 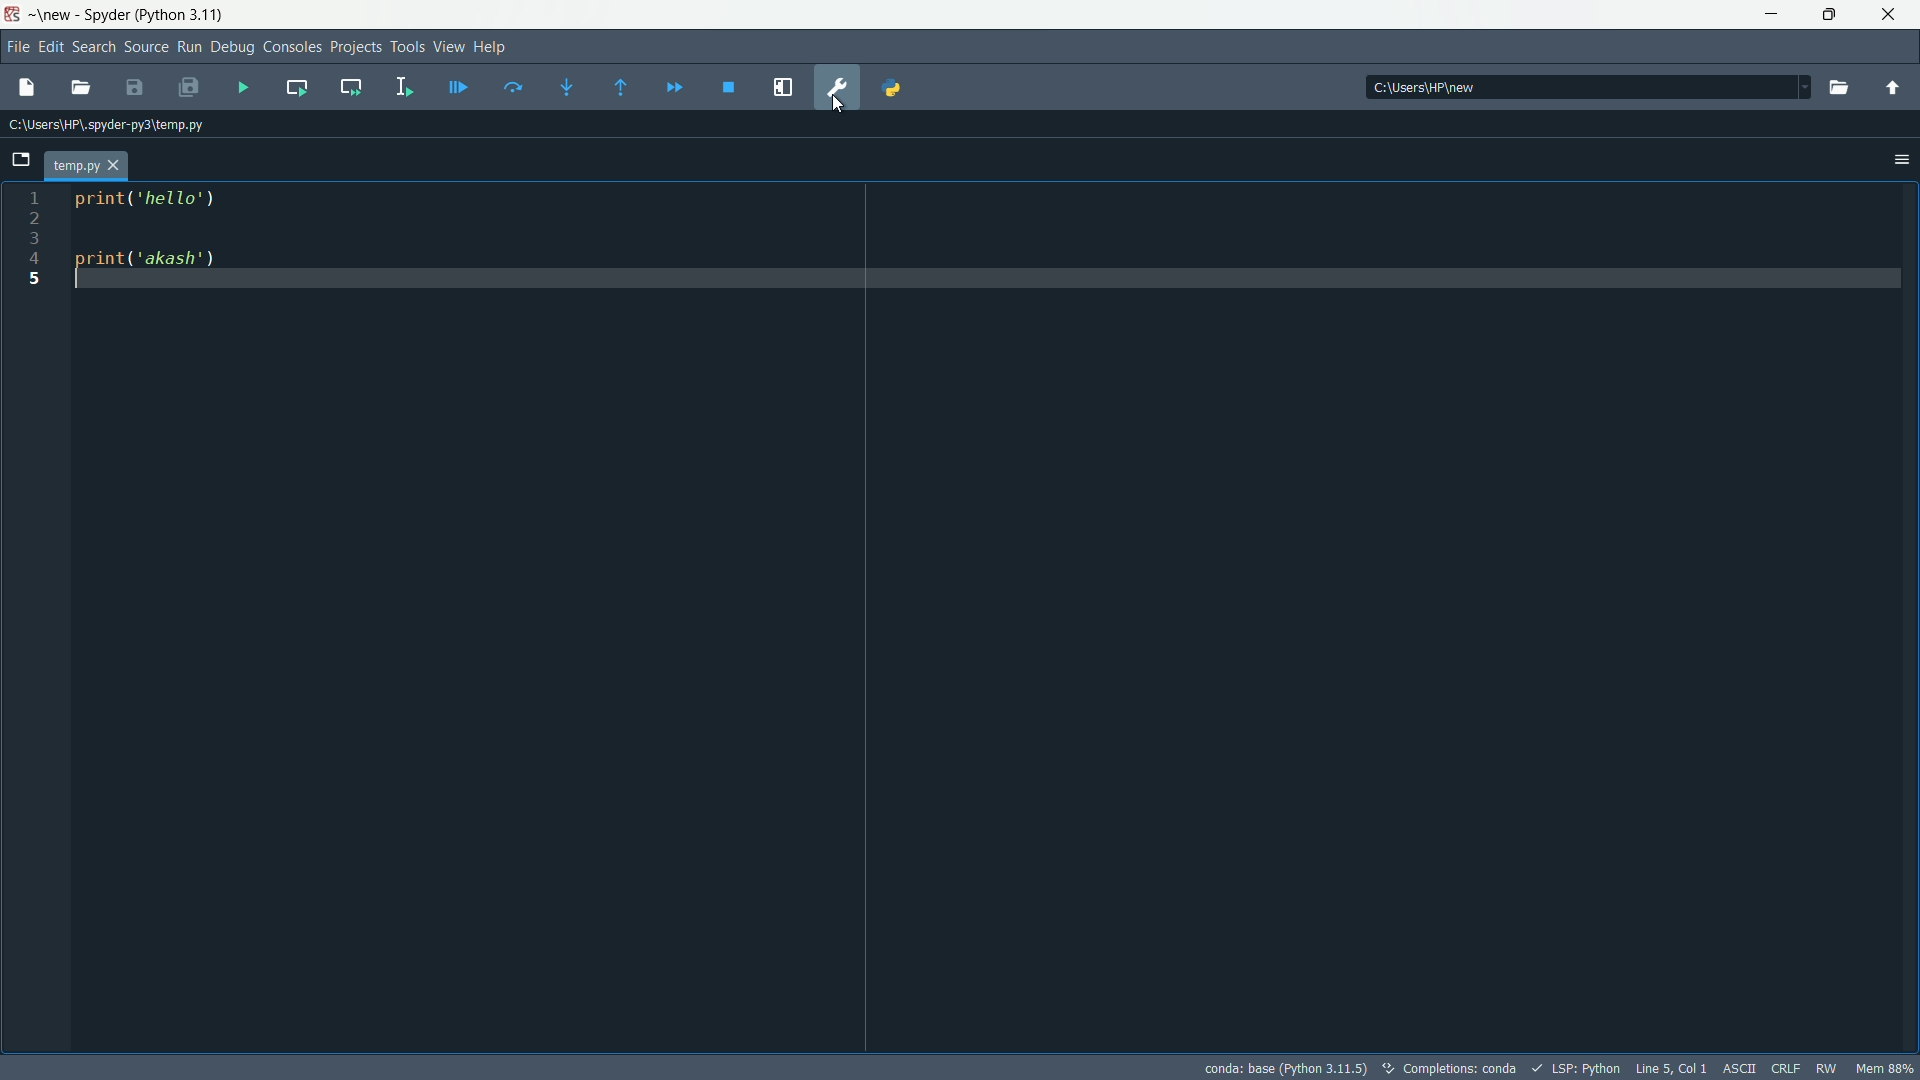 What do you see at coordinates (299, 86) in the screenshot?
I see `run current cell` at bounding box center [299, 86].